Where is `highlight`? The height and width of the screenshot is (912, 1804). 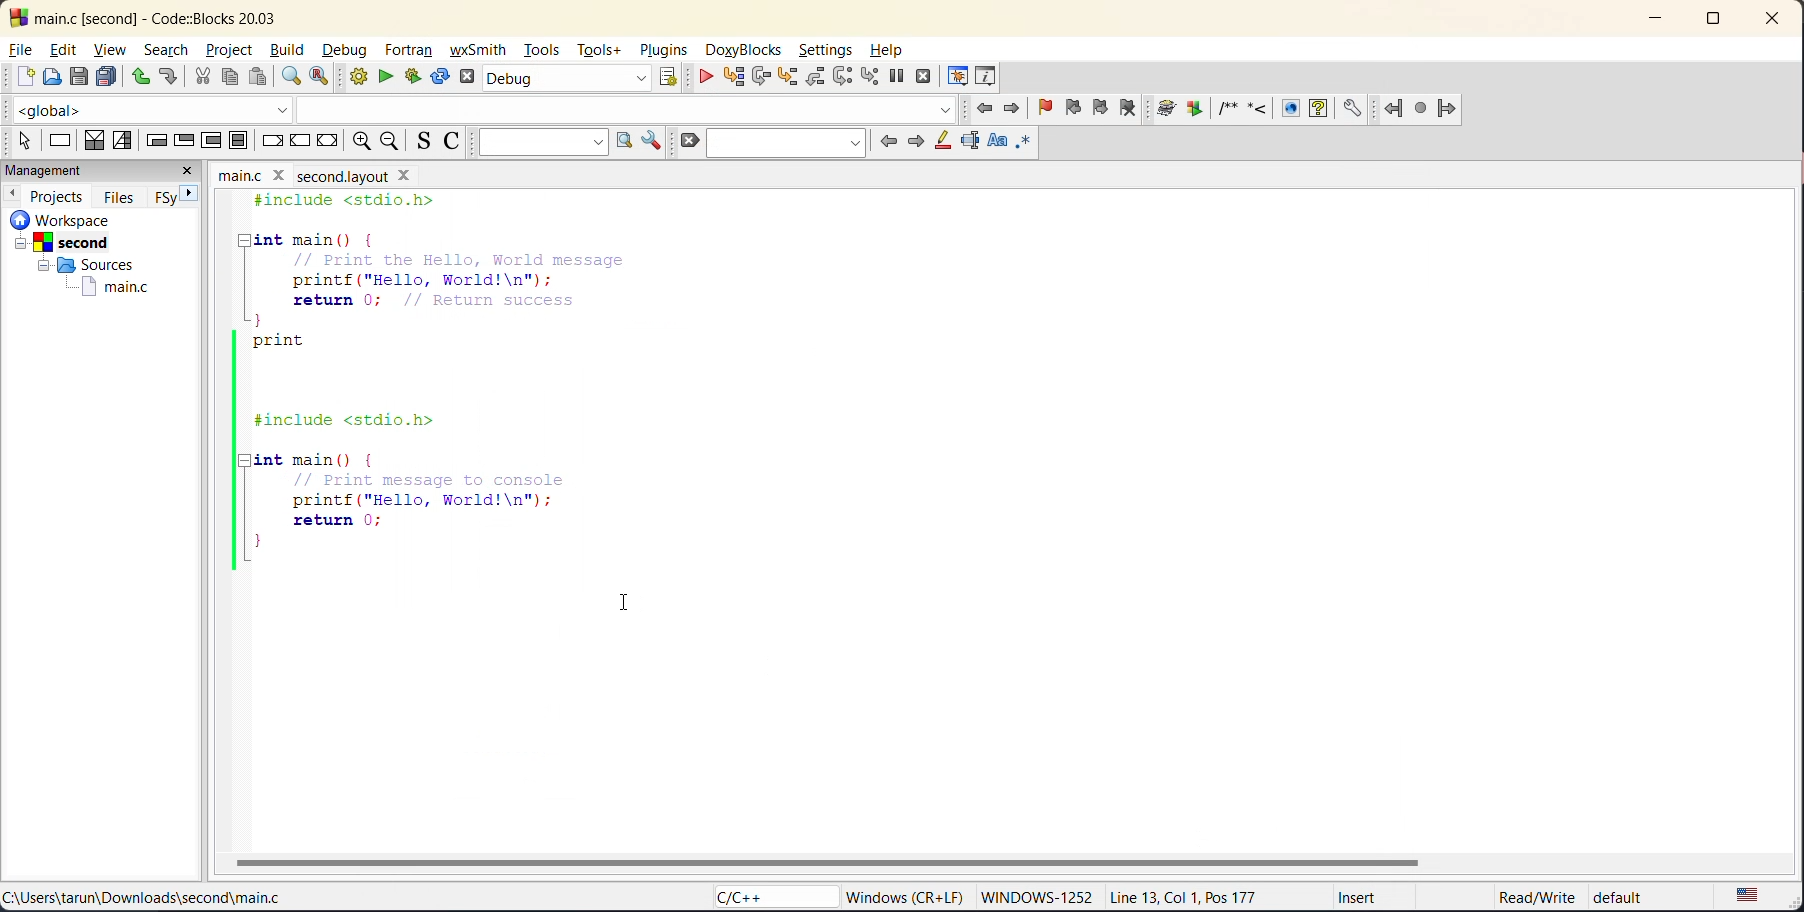
highlight is located at coordinates (942, 141).